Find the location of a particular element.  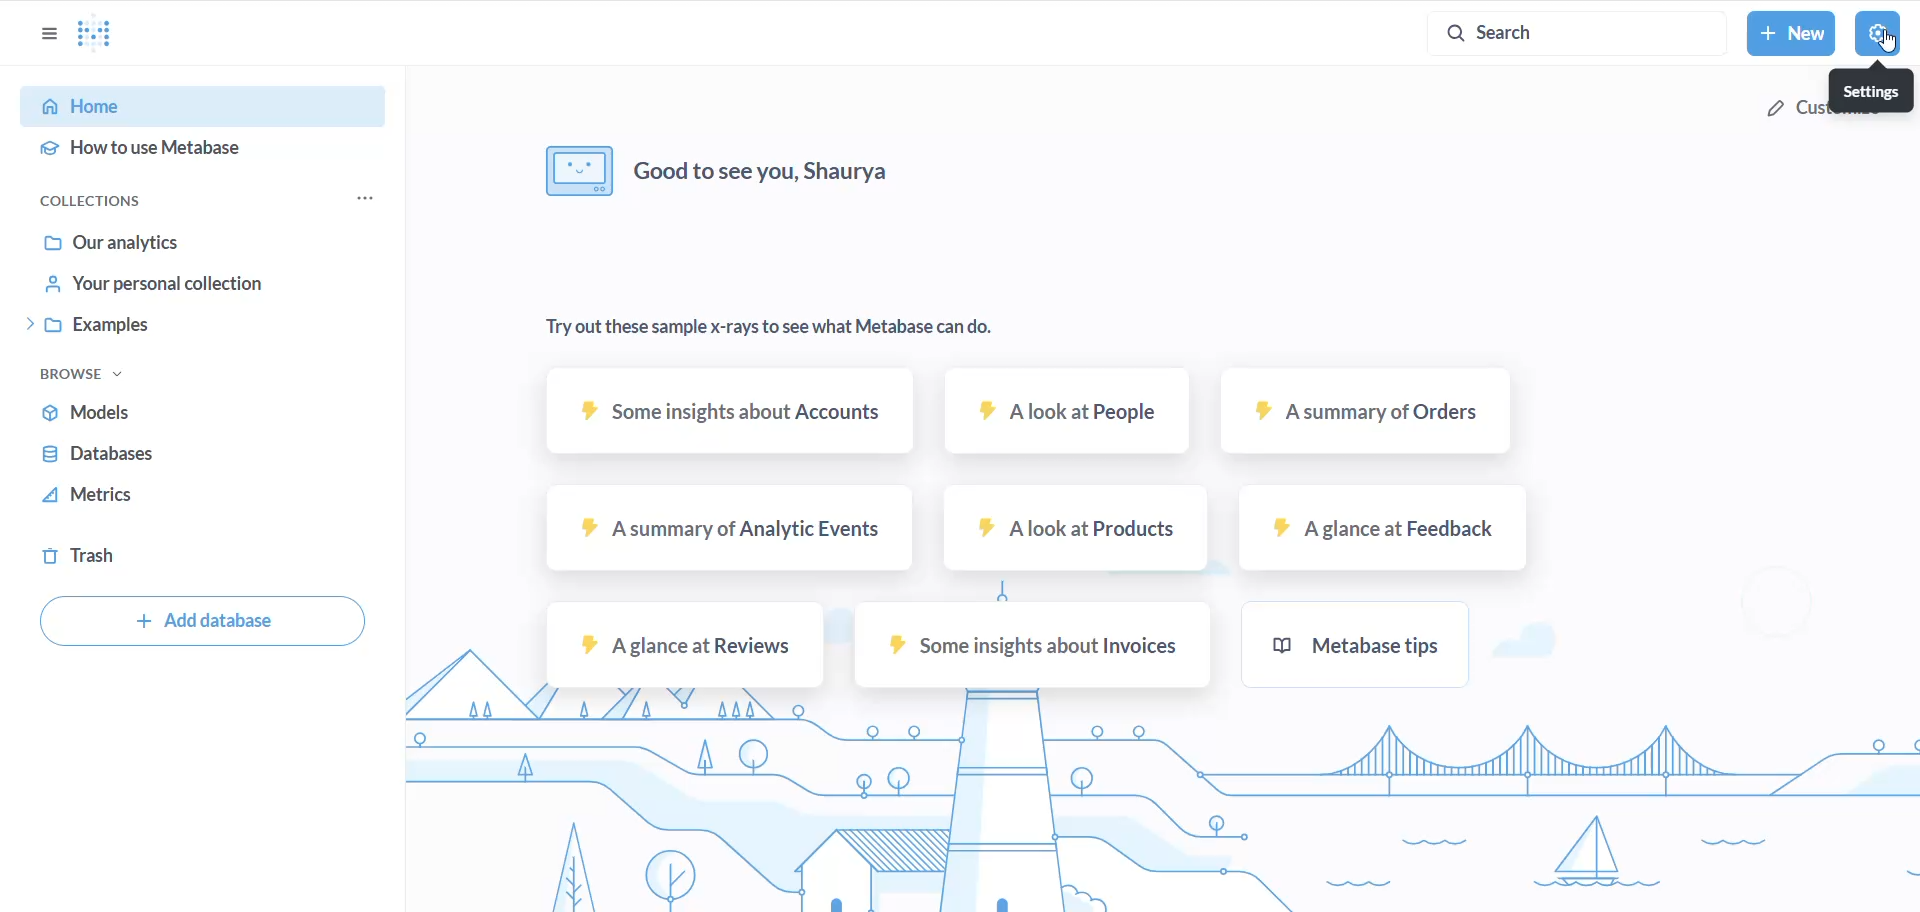

MODELS is located at coordinates (208, 413).